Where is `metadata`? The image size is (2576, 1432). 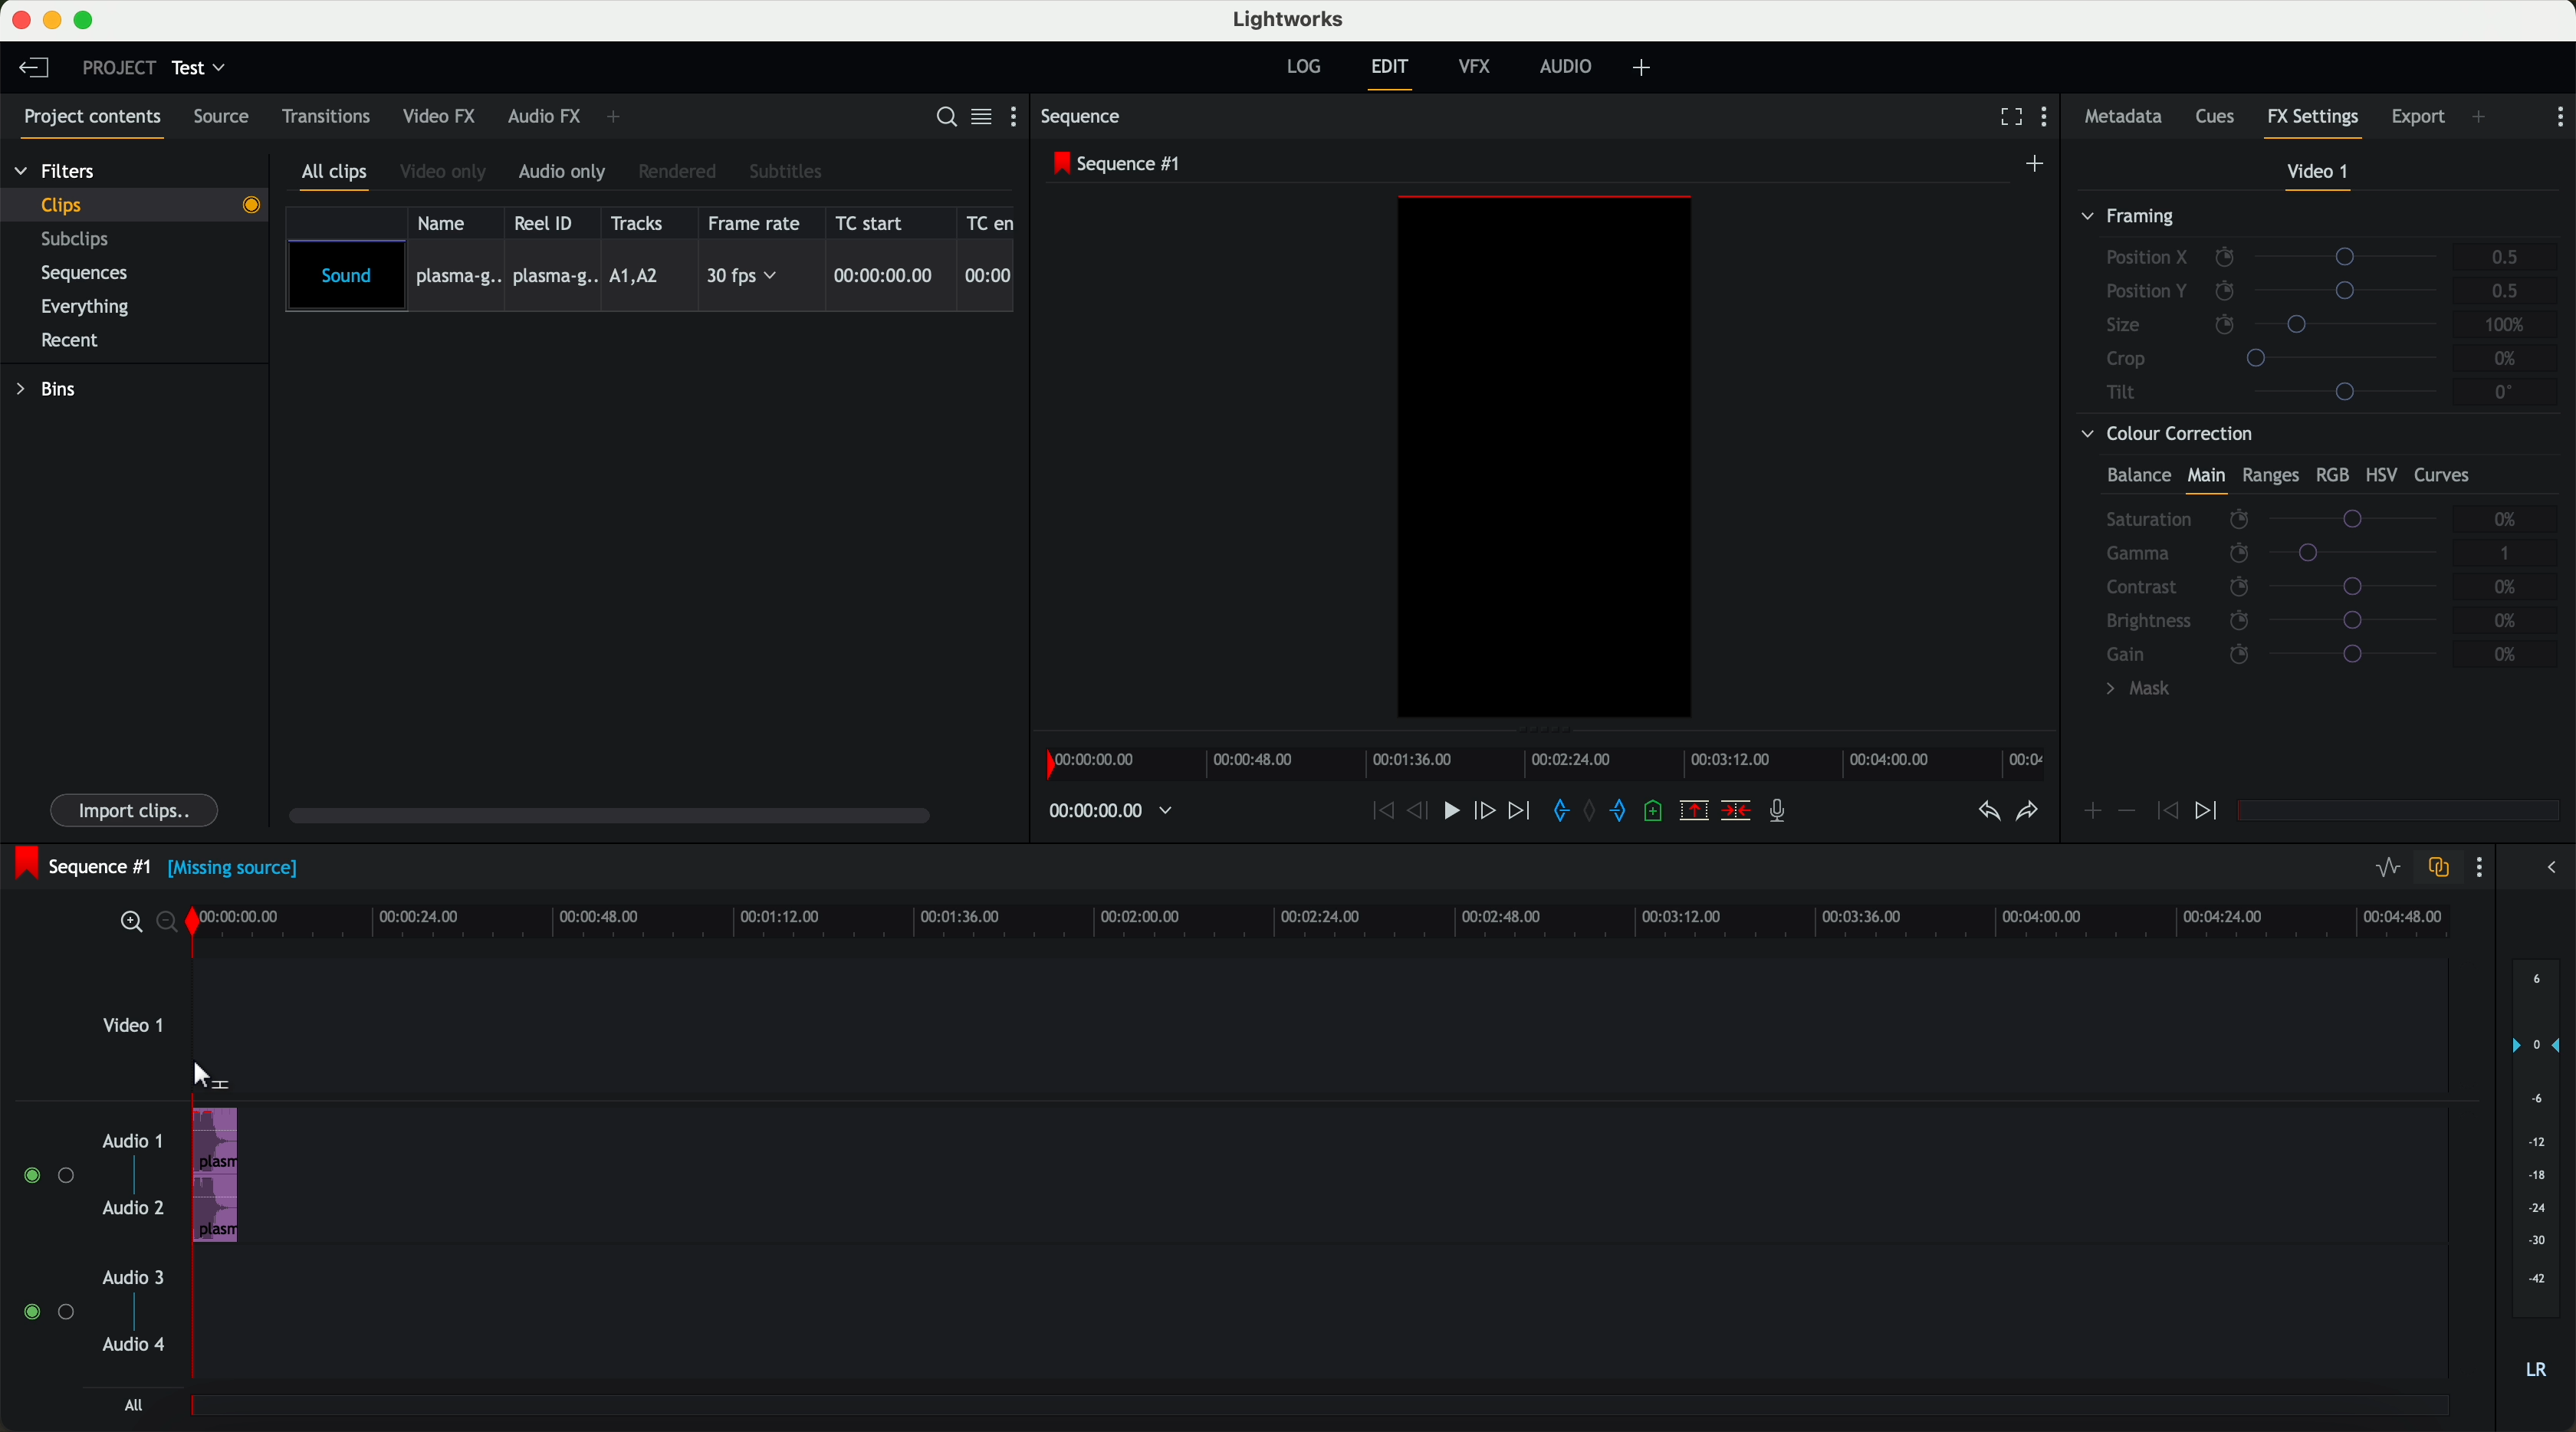 metadata is located at coordinates (2123, 118).